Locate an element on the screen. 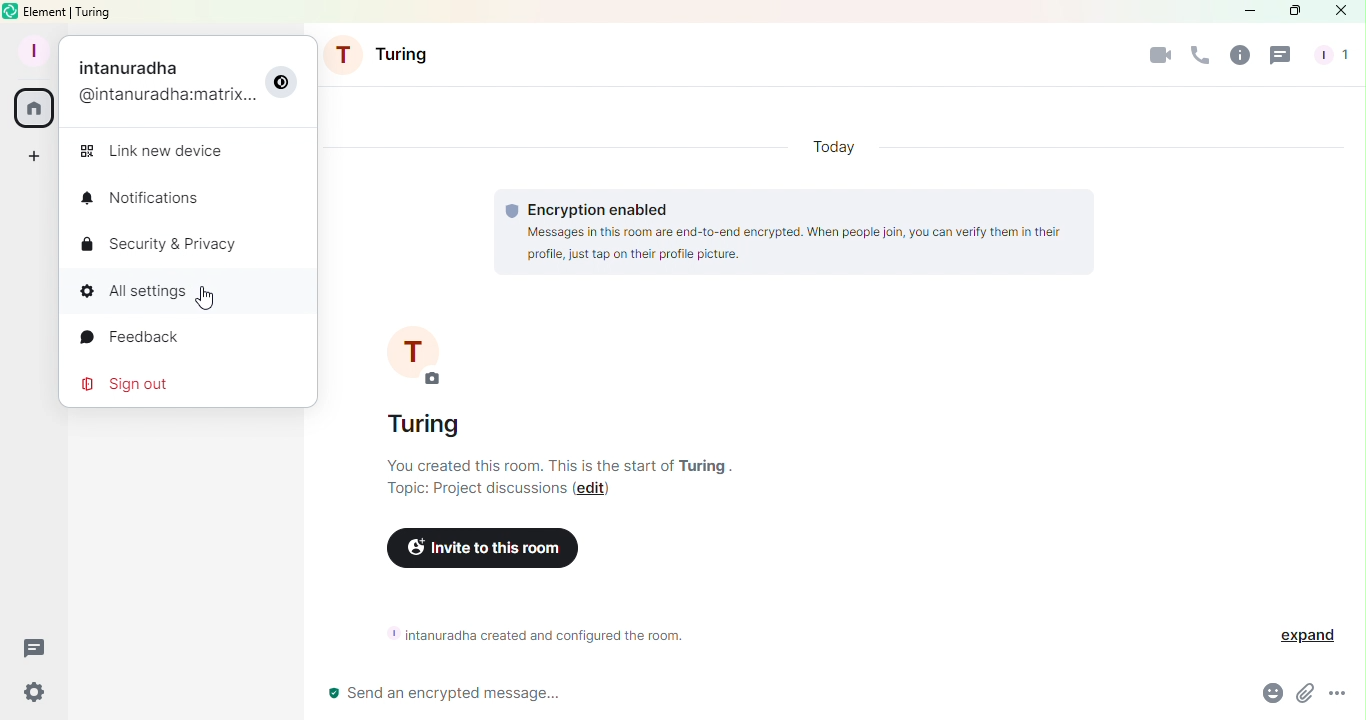  Minimize is located at coordinates (1247, 11).